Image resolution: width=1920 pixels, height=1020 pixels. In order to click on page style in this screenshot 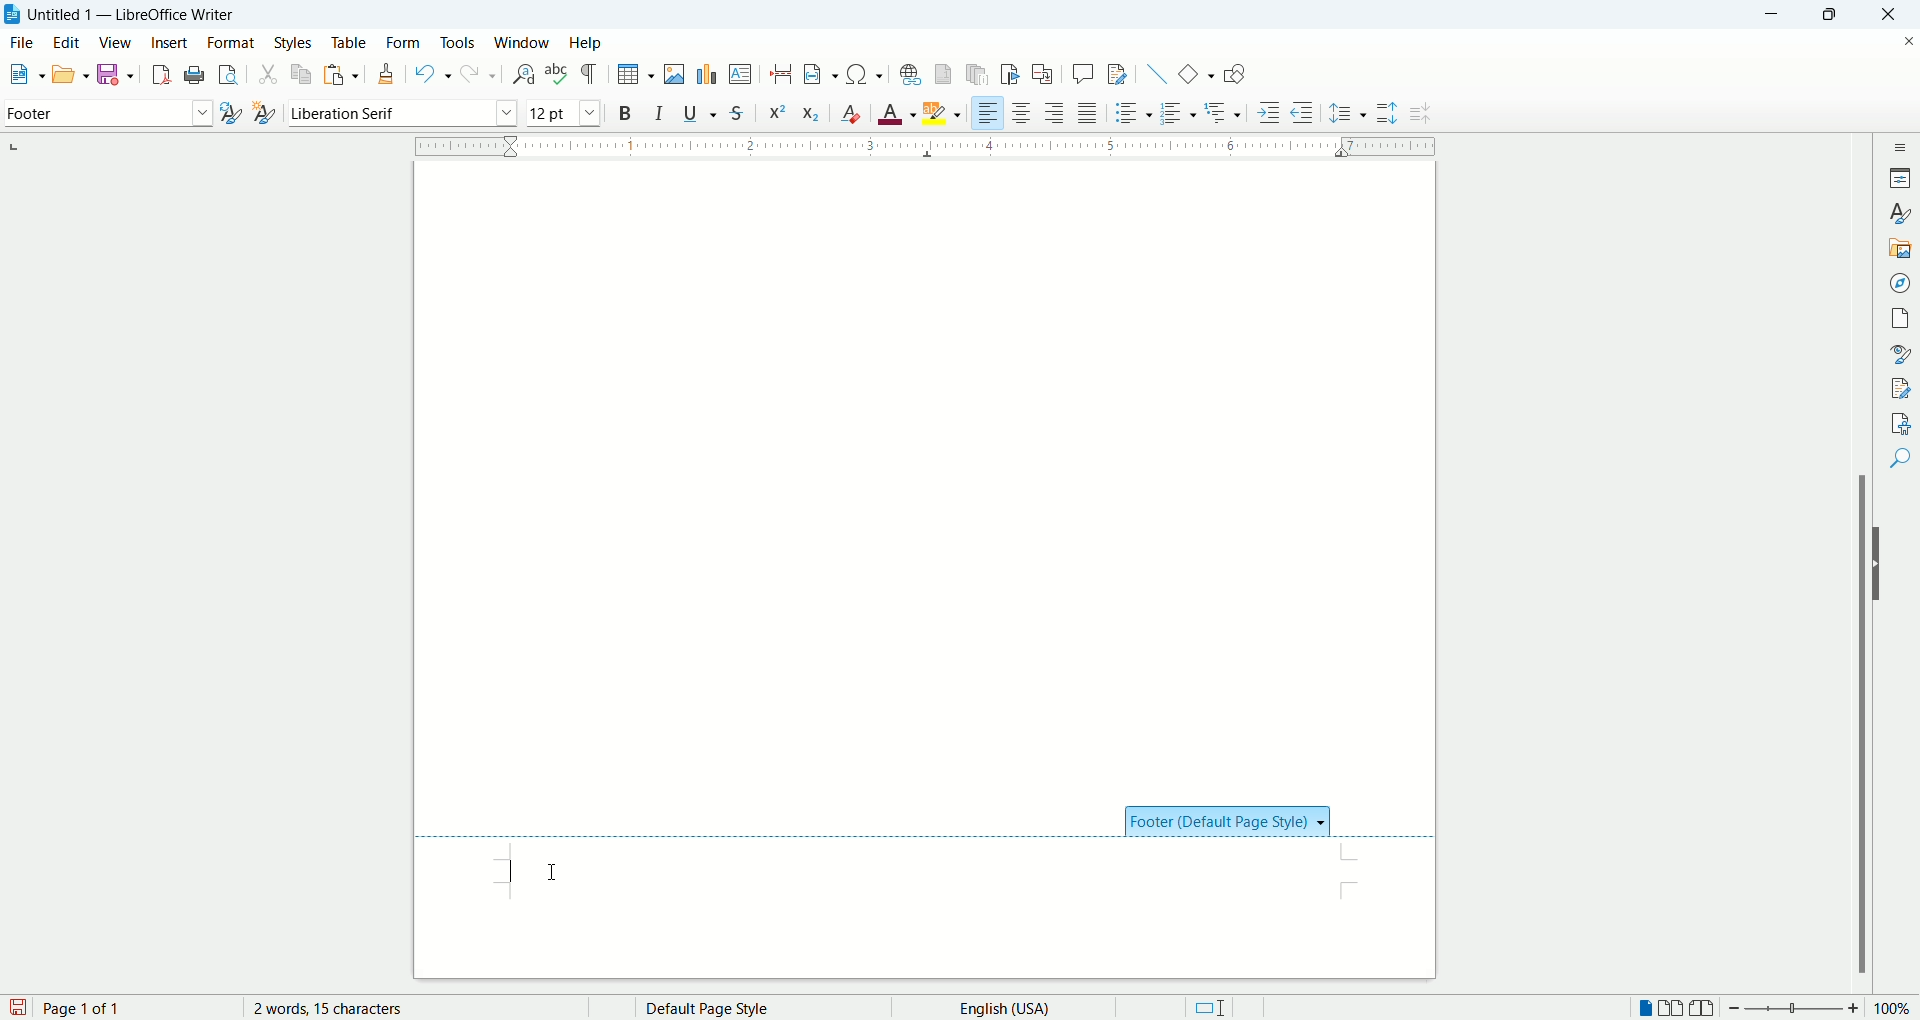, I will do `click(745, 1008)`.